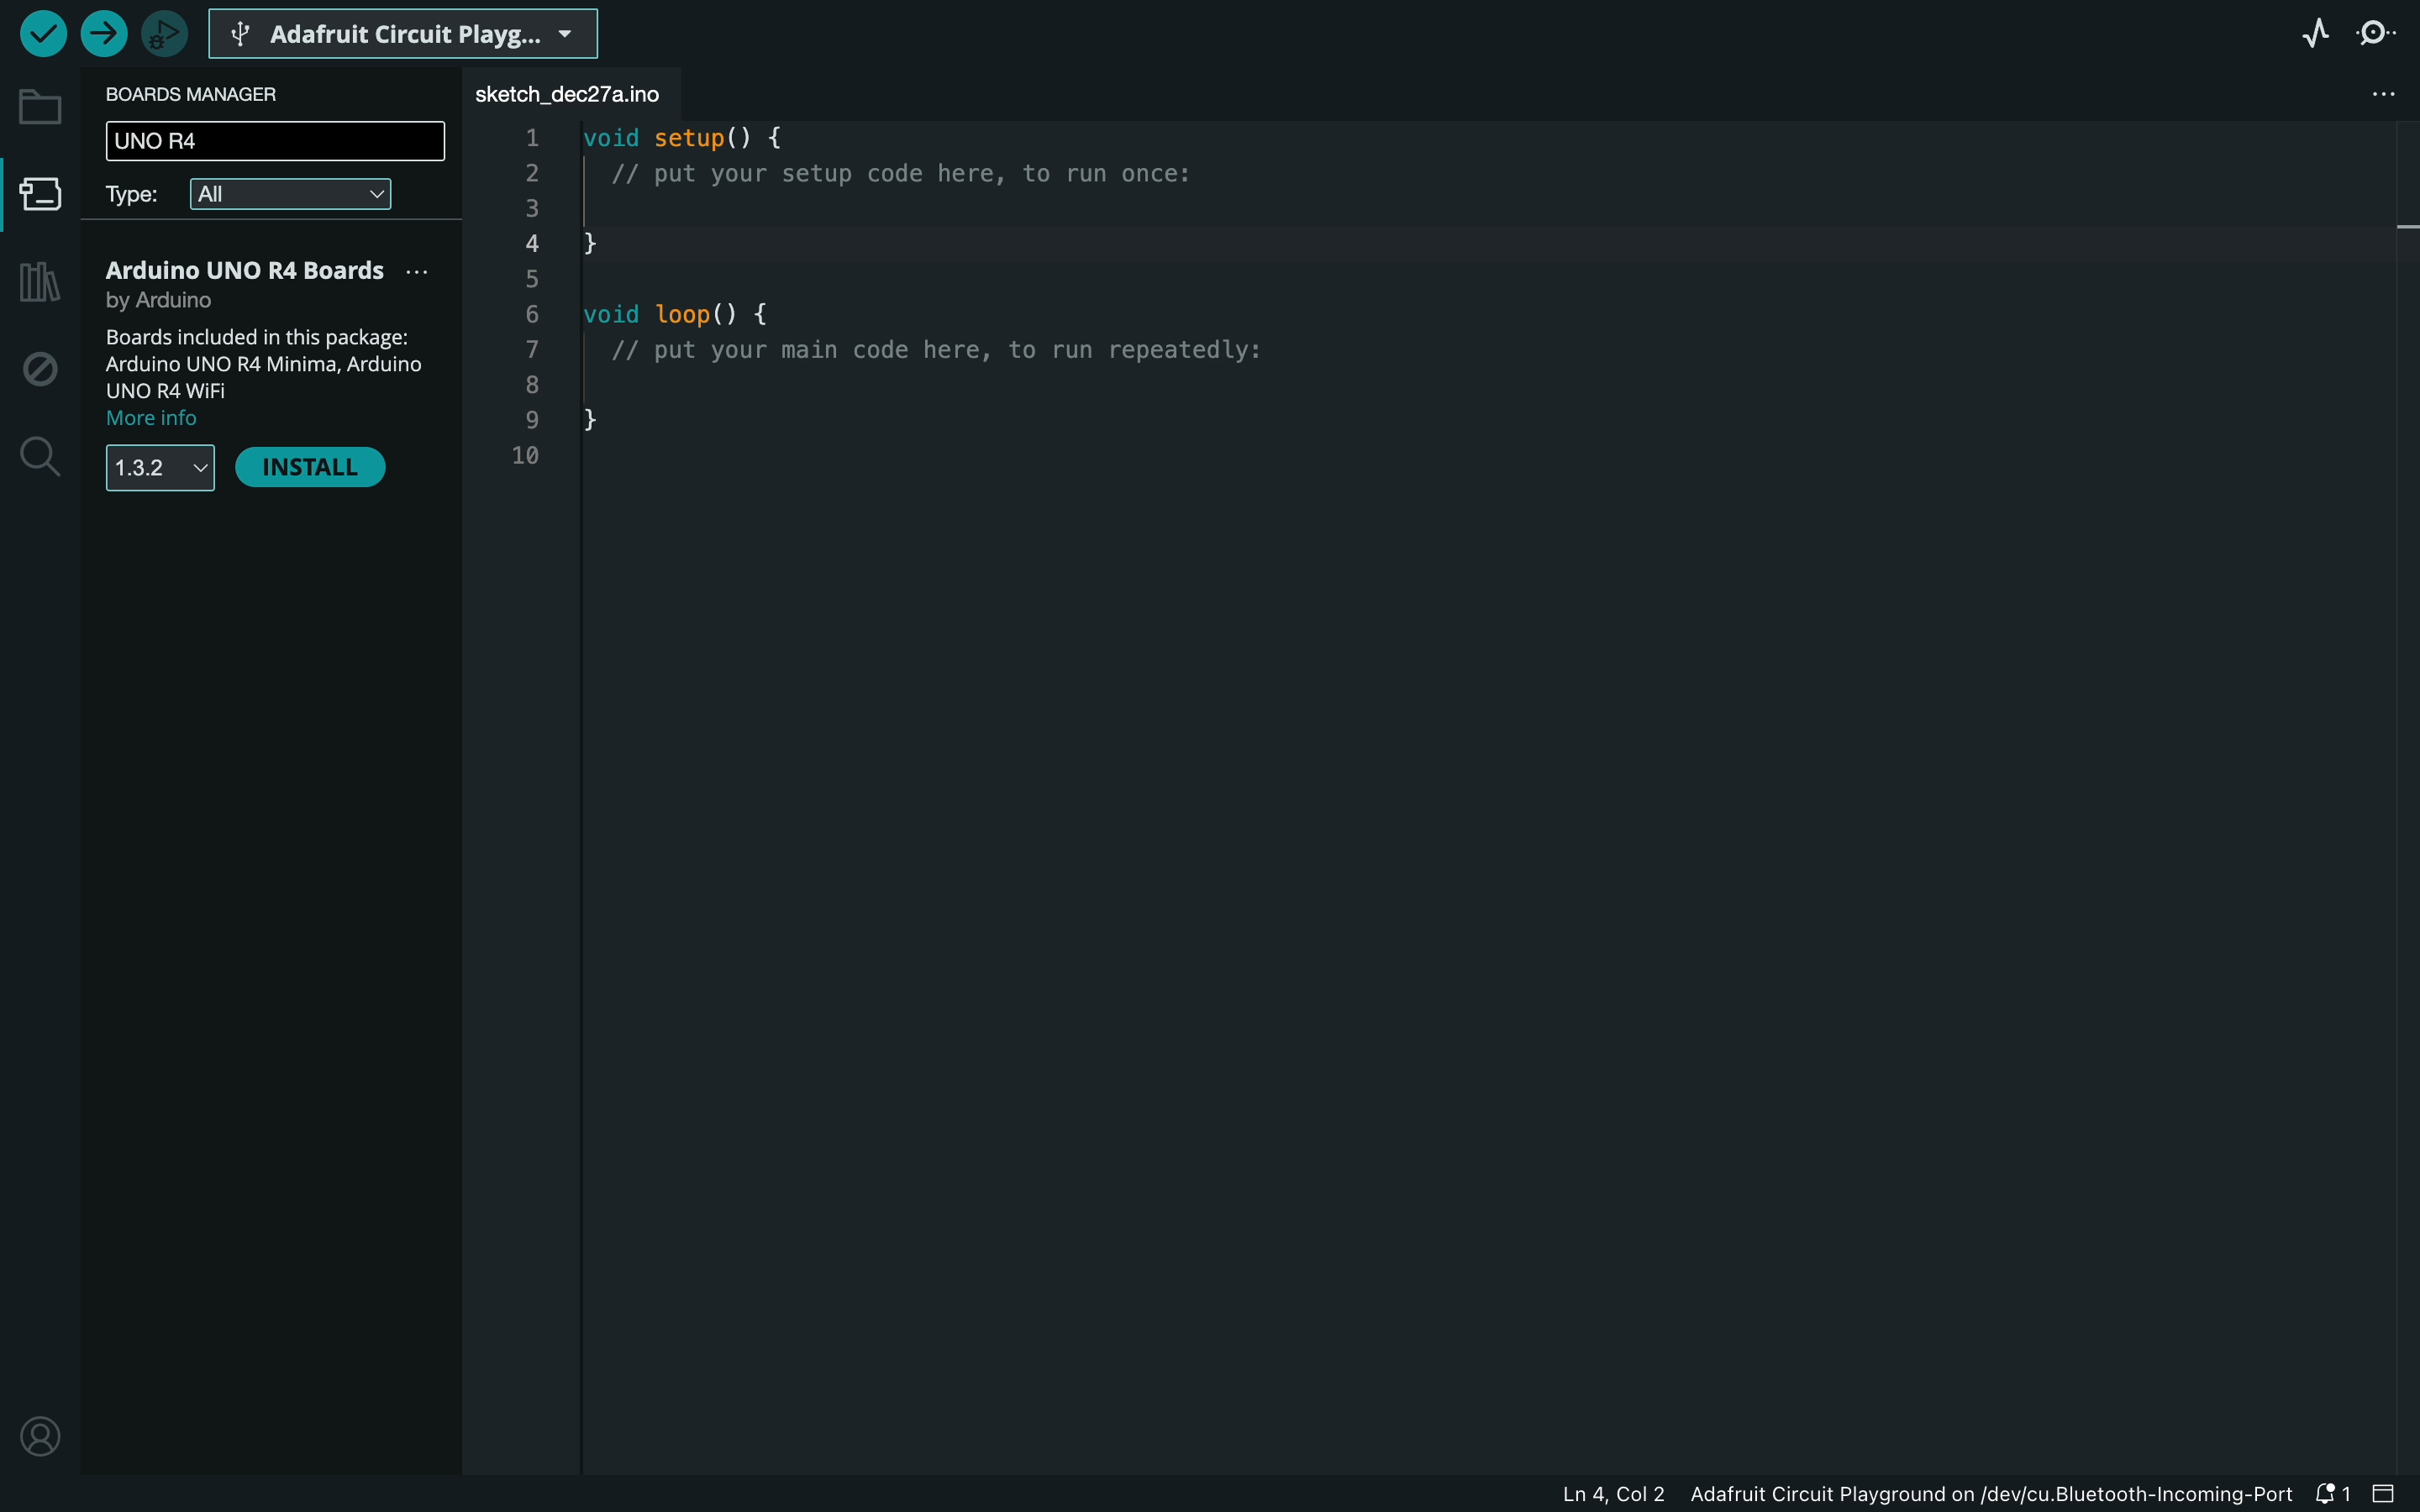 This screenshot has height=1512, width=2420. I want to click on folder, so click(38, 107).